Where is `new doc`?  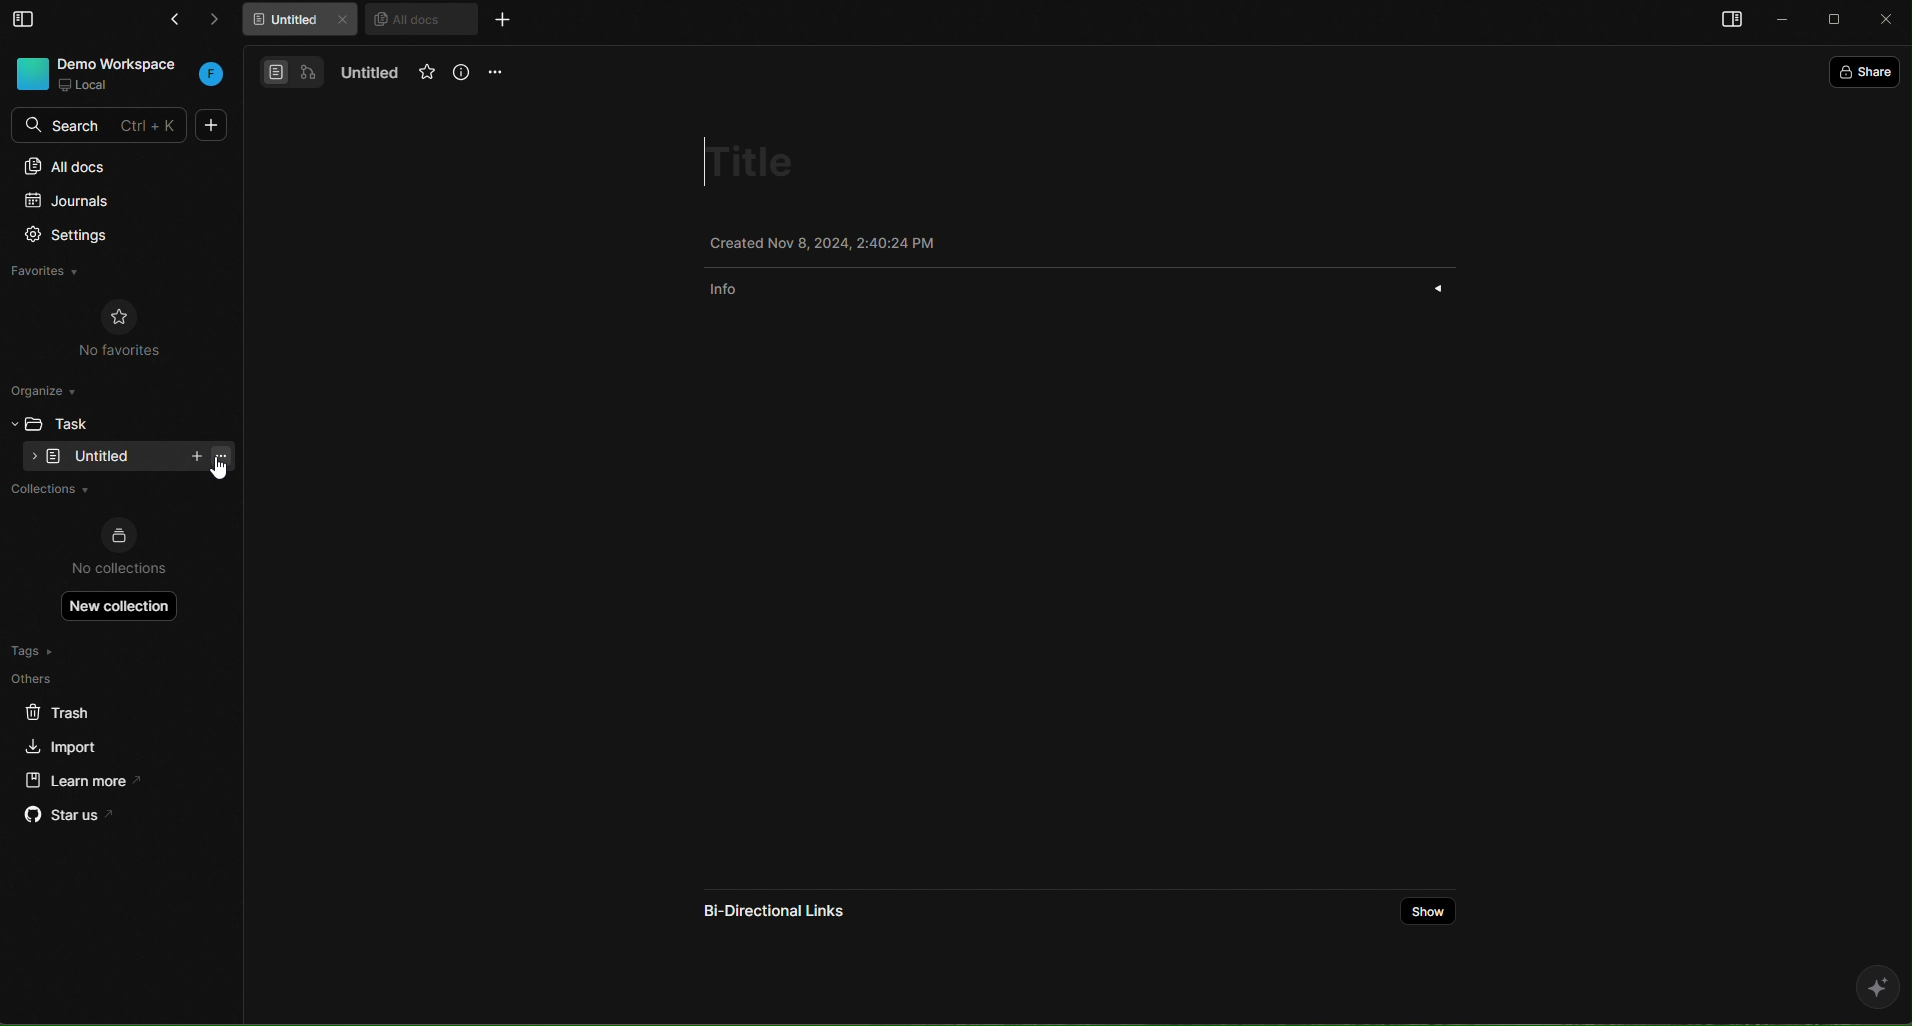 new doc is located at coordinates (212, 125).